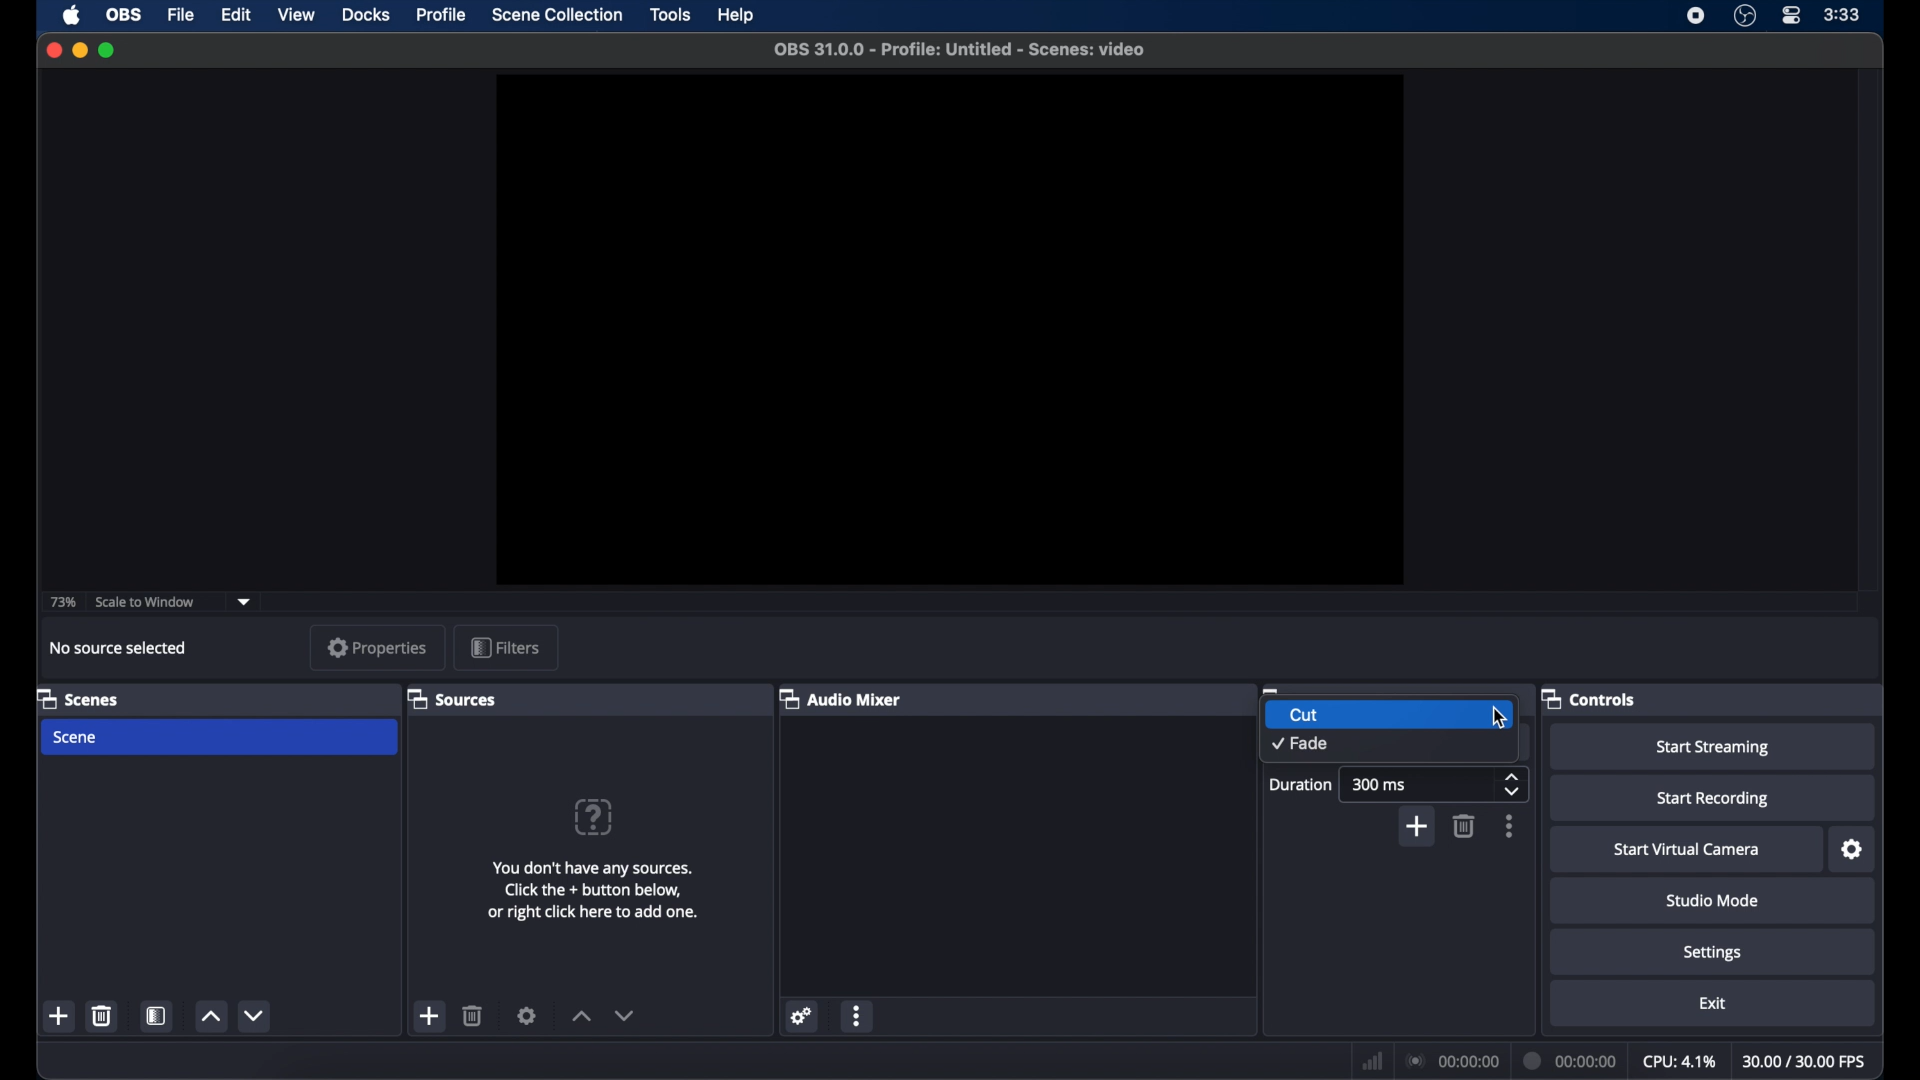  Describe the element at coordinates (125, 15) in the screenshot. I see `obs` at that location.